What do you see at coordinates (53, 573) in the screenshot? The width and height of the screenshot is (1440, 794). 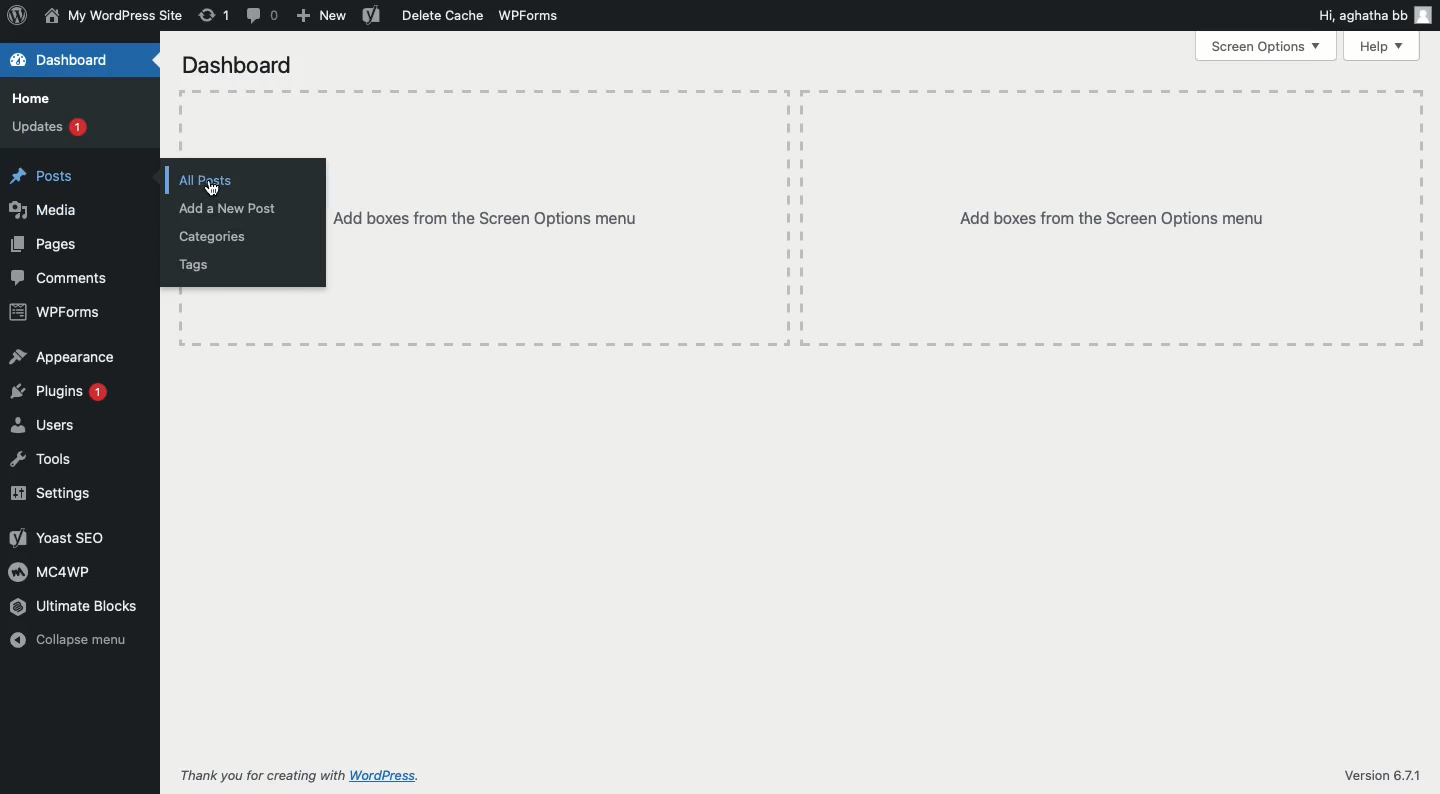 I see ` Mc4wp` at bounding box center [53, 573].